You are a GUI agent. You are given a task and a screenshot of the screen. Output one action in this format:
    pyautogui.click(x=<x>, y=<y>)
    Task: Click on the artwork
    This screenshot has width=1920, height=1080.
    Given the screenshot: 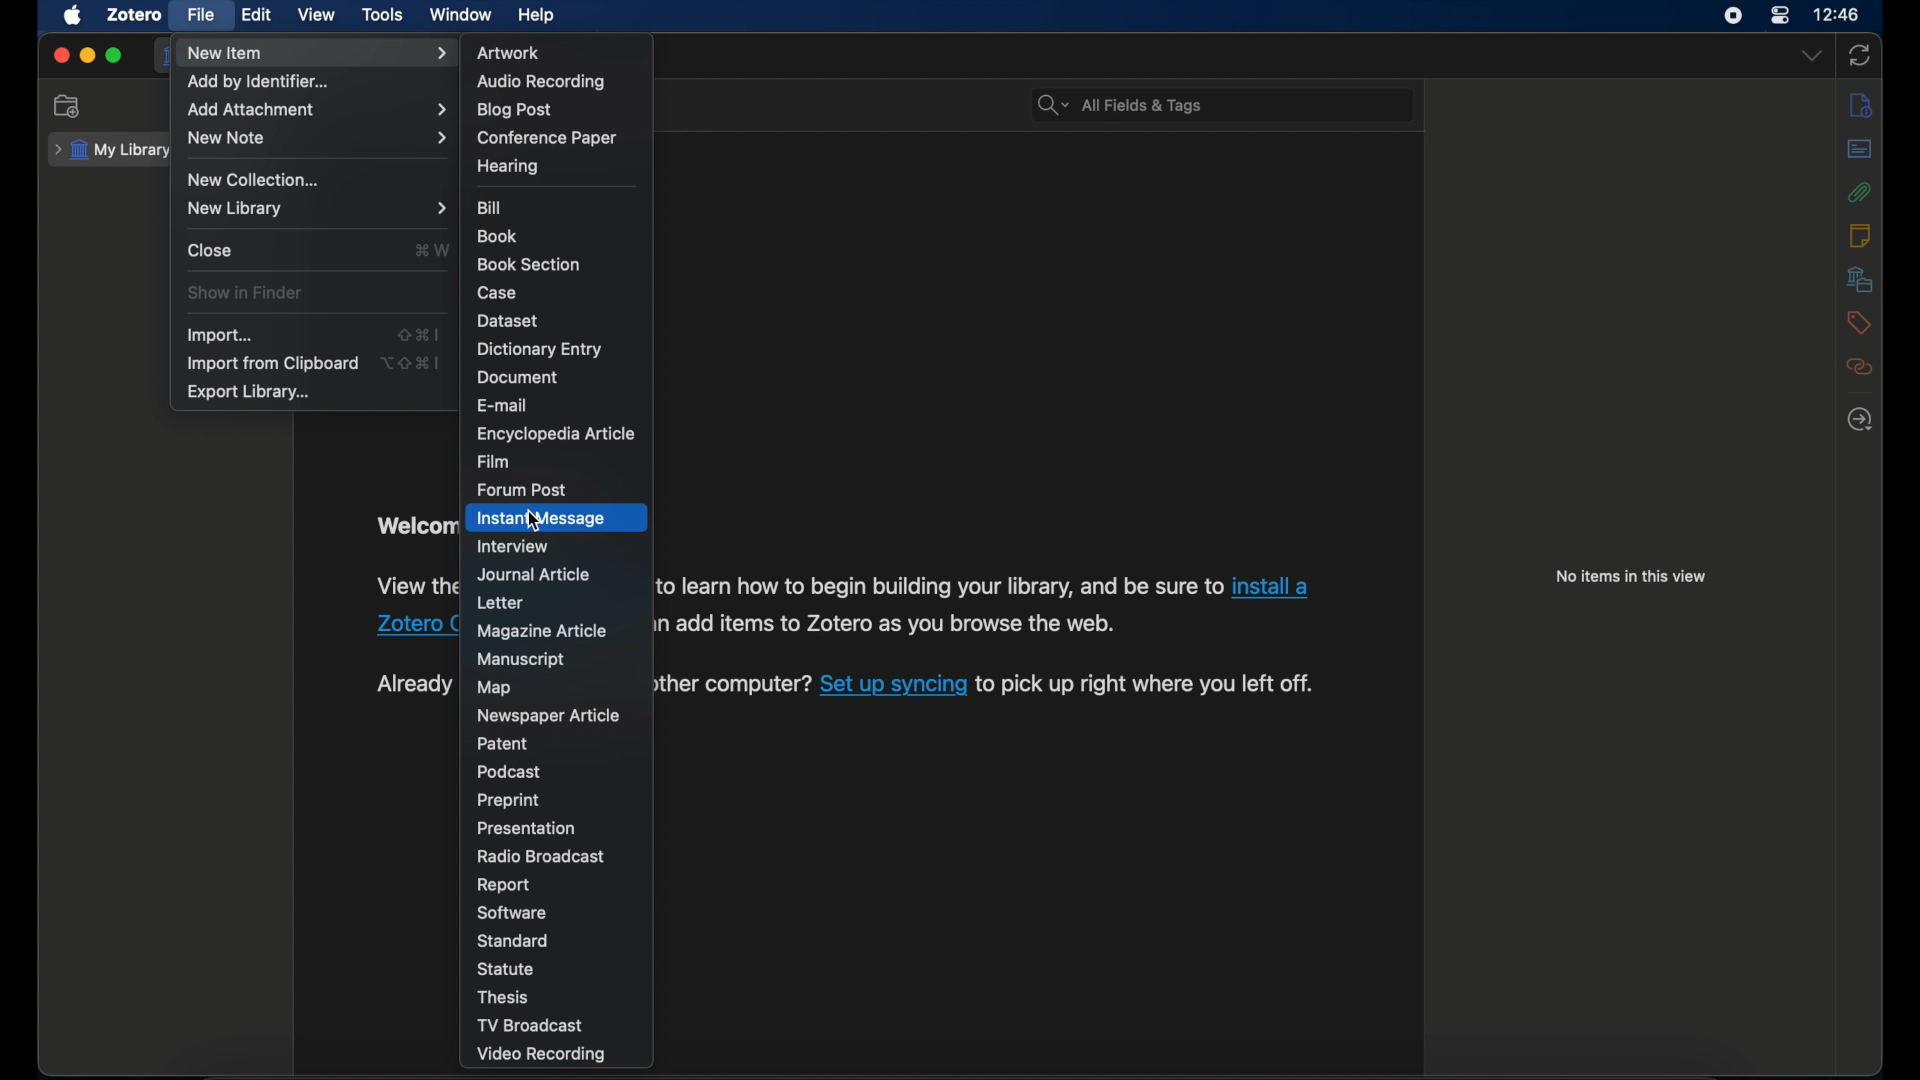 What is the action you would take?
    pyautogui.click(x=509, y=53)
    